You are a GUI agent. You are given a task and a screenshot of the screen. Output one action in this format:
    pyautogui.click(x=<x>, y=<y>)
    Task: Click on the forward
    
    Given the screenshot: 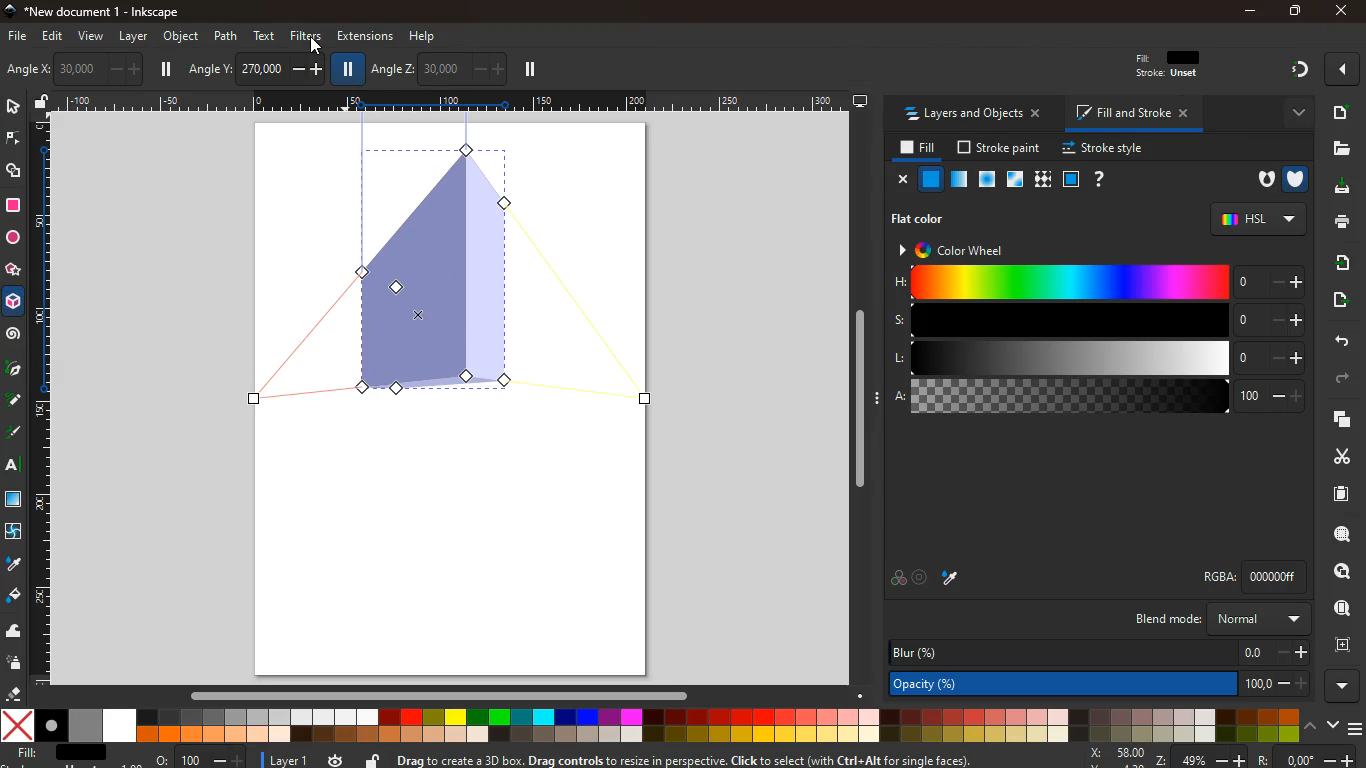 What is the action you would take?
    pyautogui.click(x=1348, y=379)
    